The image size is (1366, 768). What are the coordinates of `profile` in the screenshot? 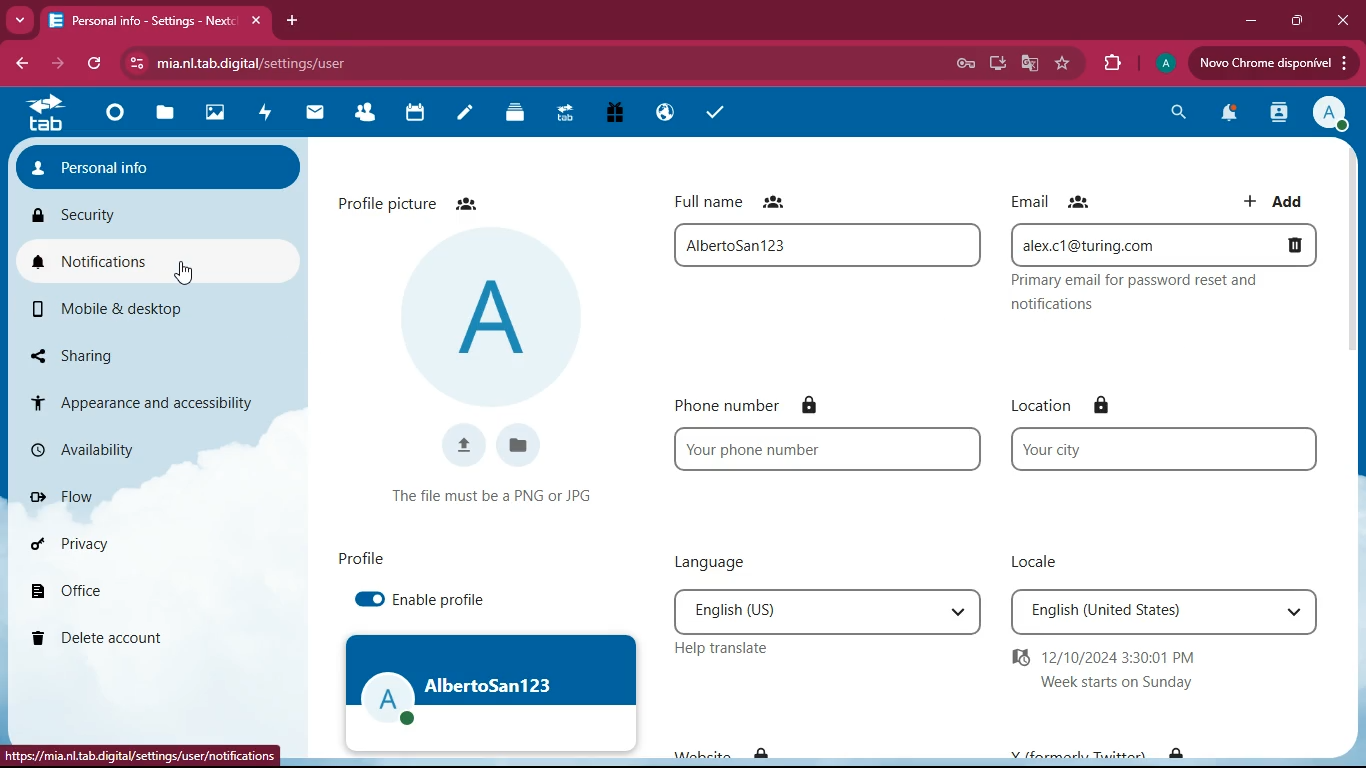 It's located at (1165, 63).